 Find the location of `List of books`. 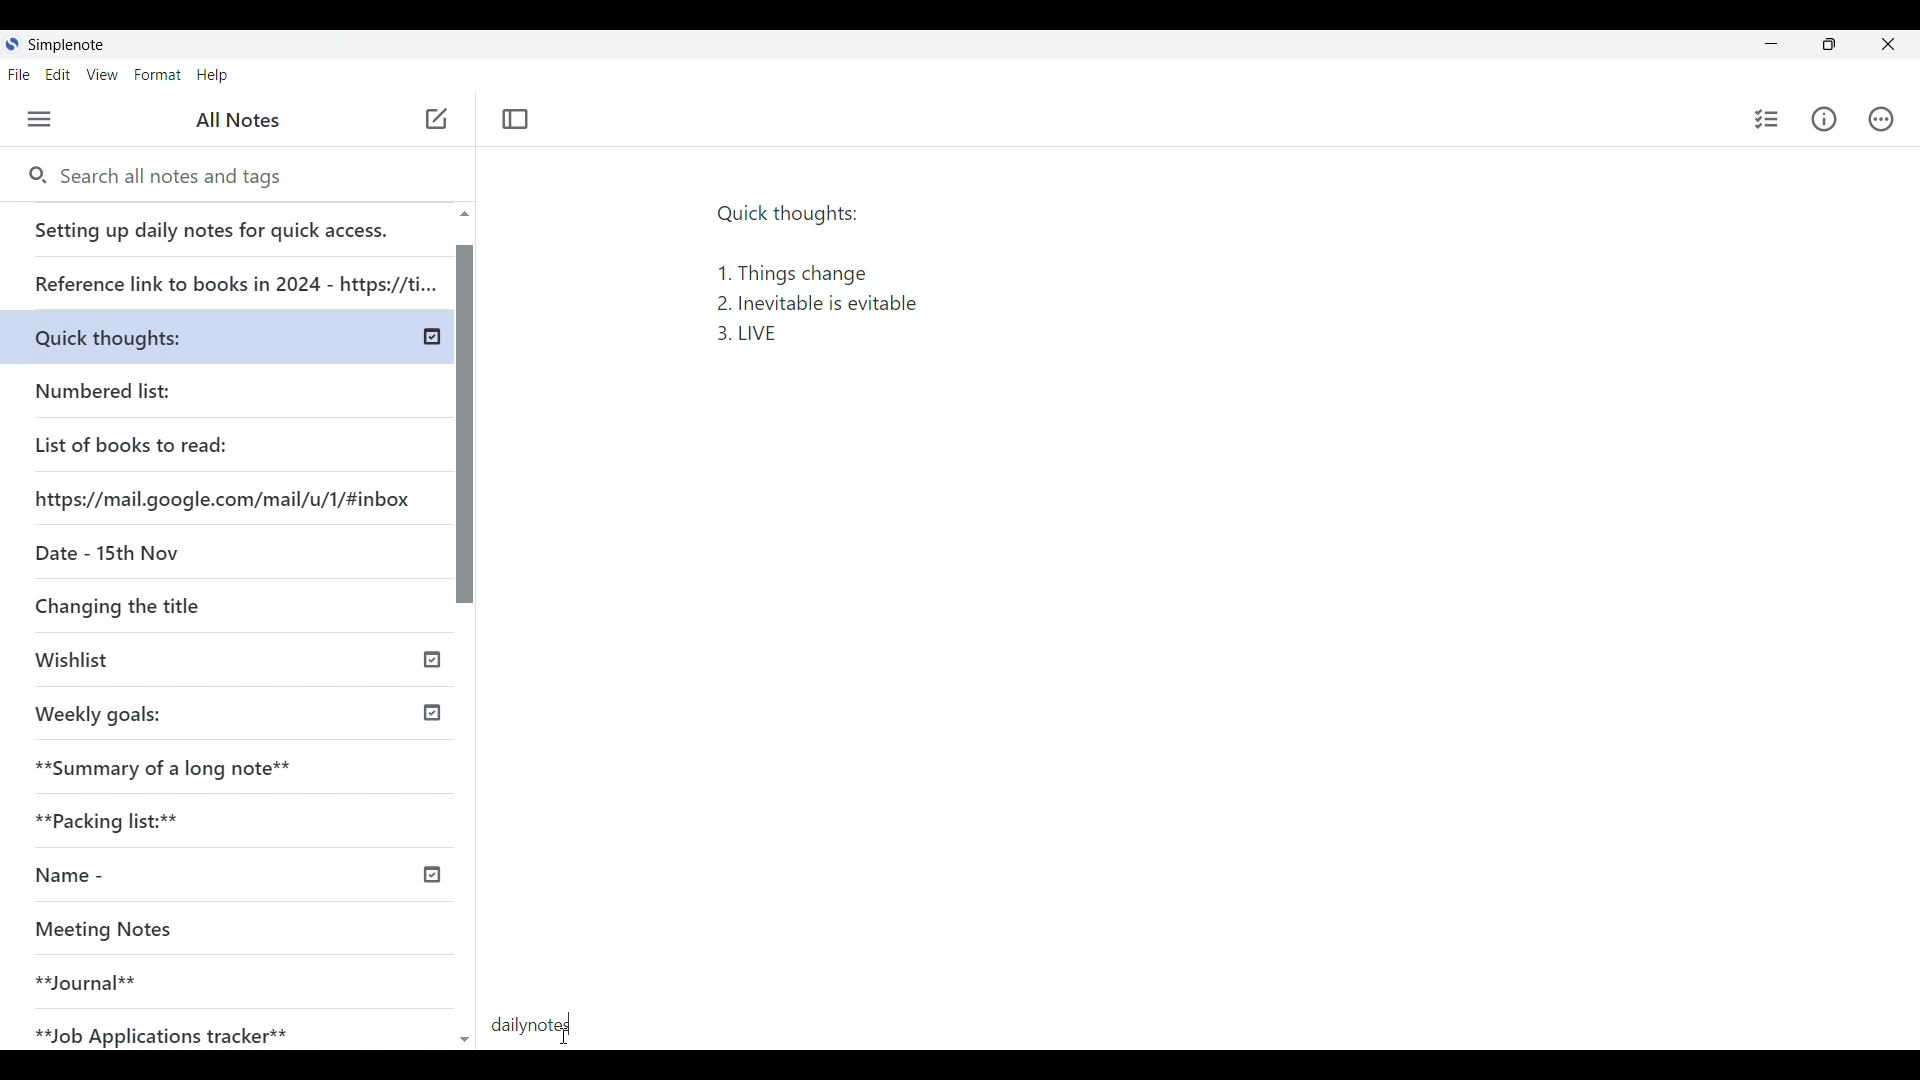

List of books is located at coordinates (133, 442).